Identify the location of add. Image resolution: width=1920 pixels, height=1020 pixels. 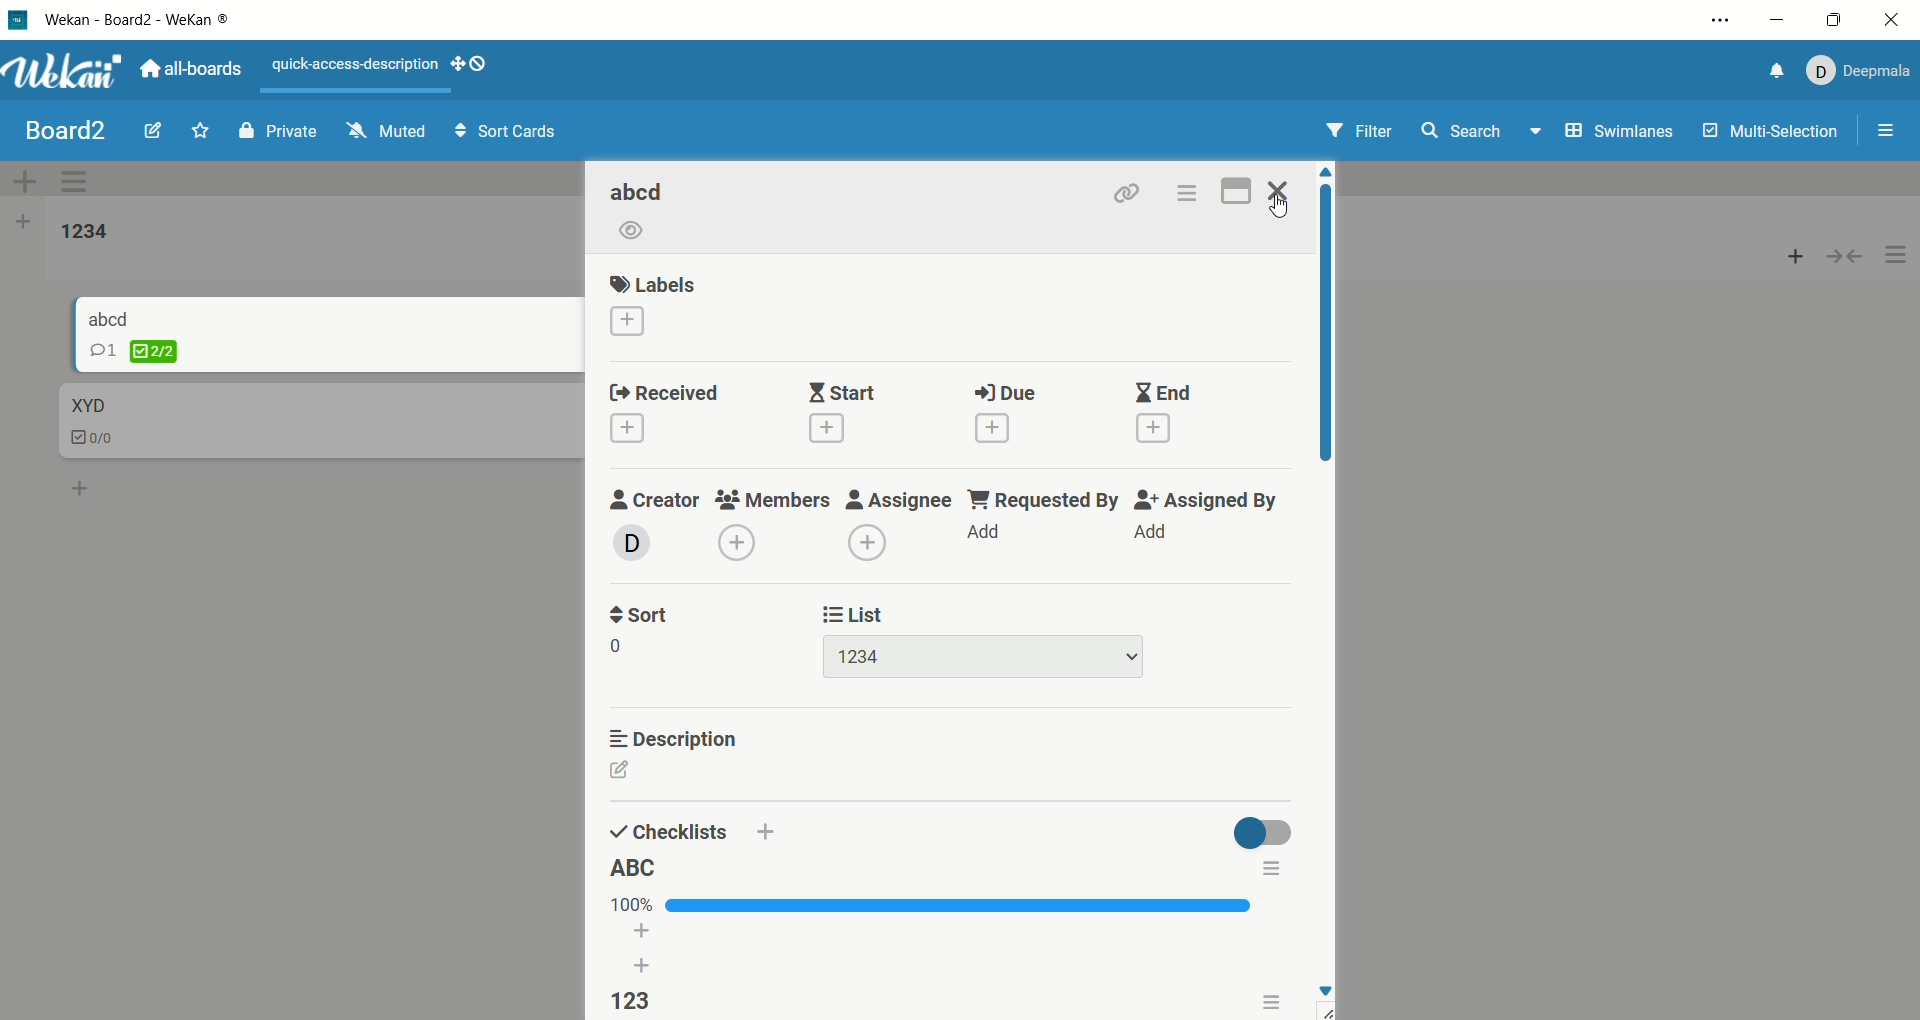
(73, 485).